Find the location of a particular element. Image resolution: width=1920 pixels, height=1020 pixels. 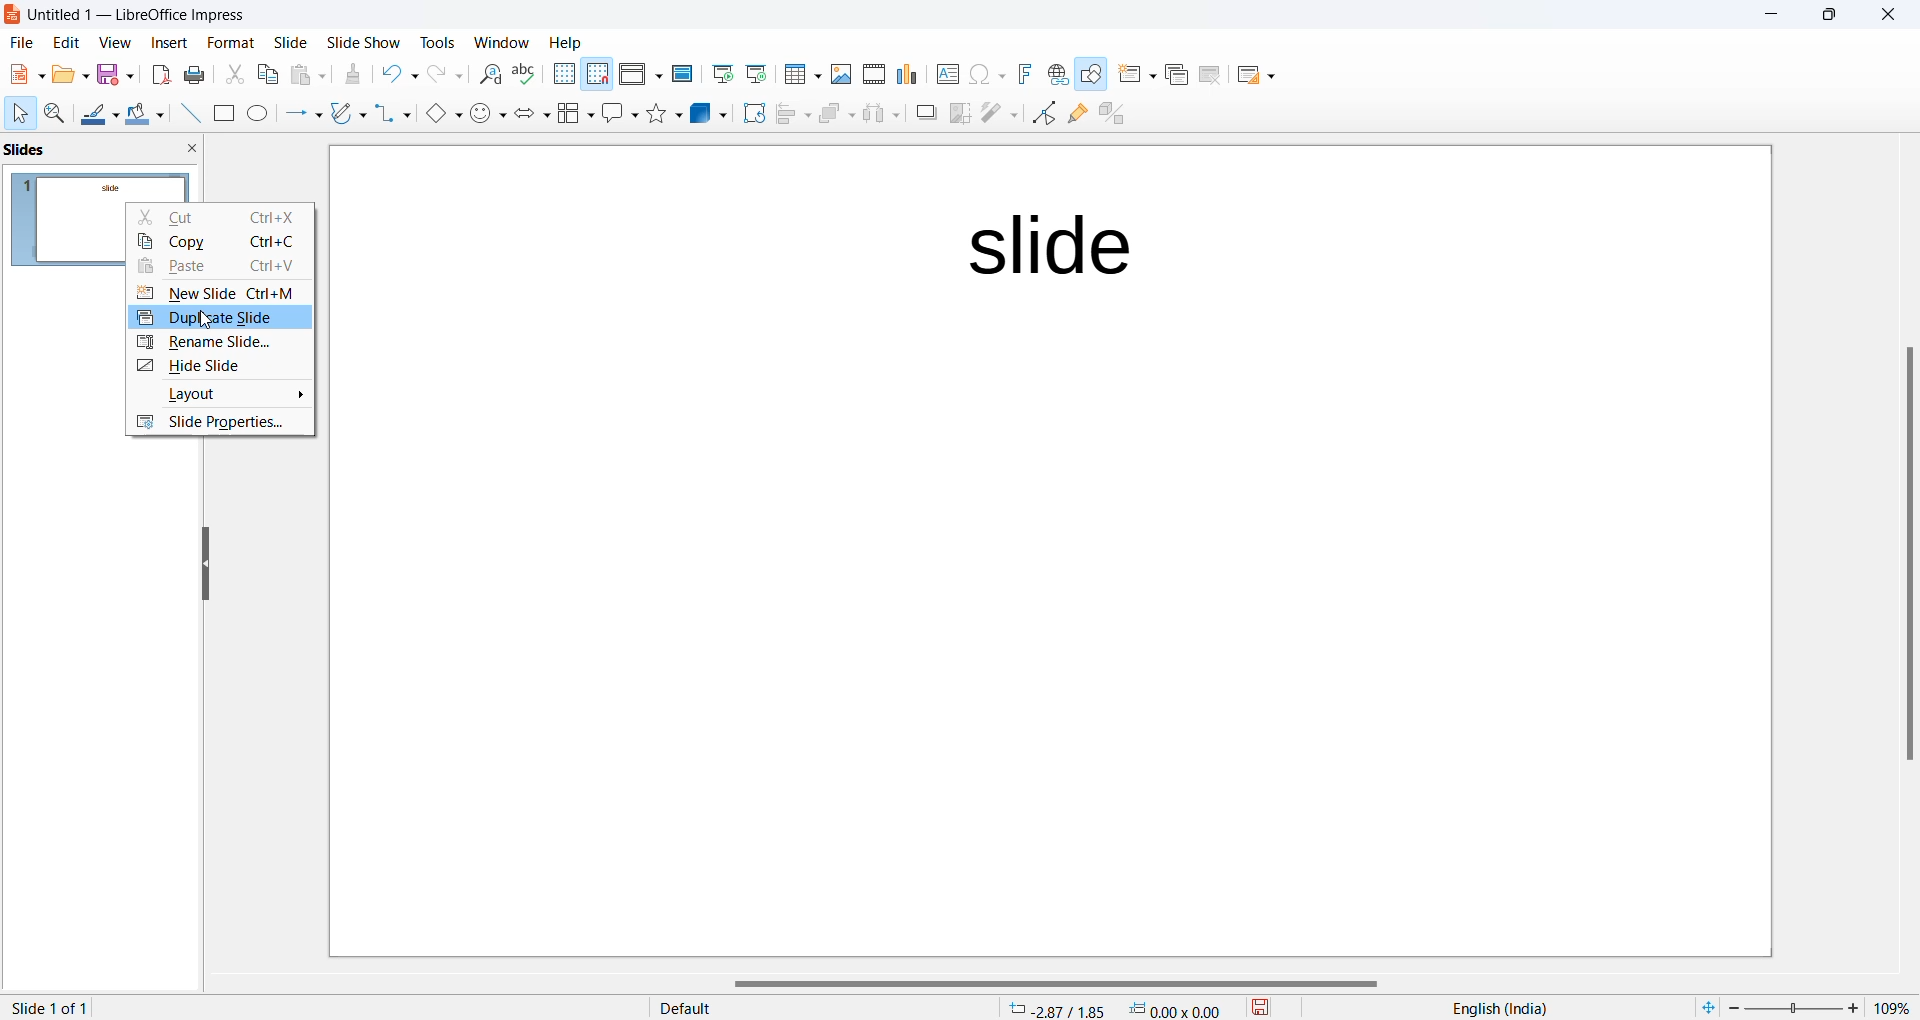

edit is located at coordinates (64, 44).